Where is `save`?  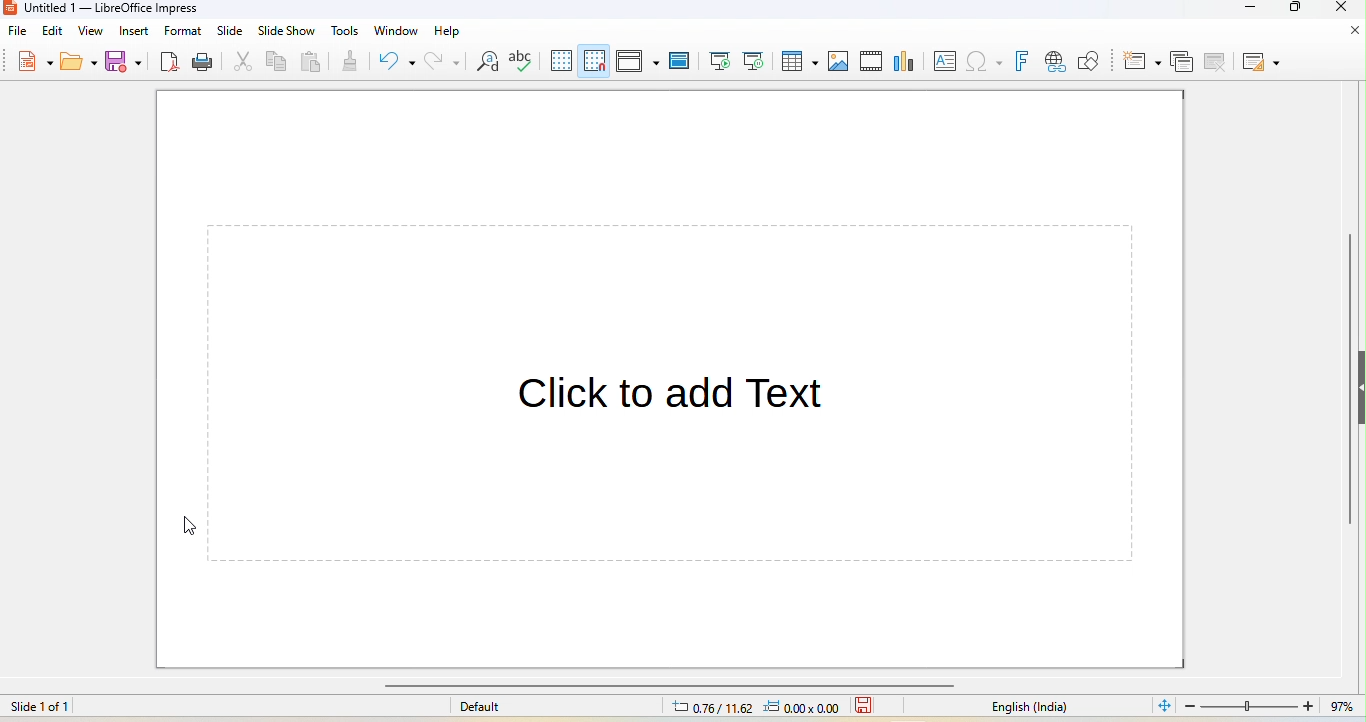
save is located at coordinates (126, 60).